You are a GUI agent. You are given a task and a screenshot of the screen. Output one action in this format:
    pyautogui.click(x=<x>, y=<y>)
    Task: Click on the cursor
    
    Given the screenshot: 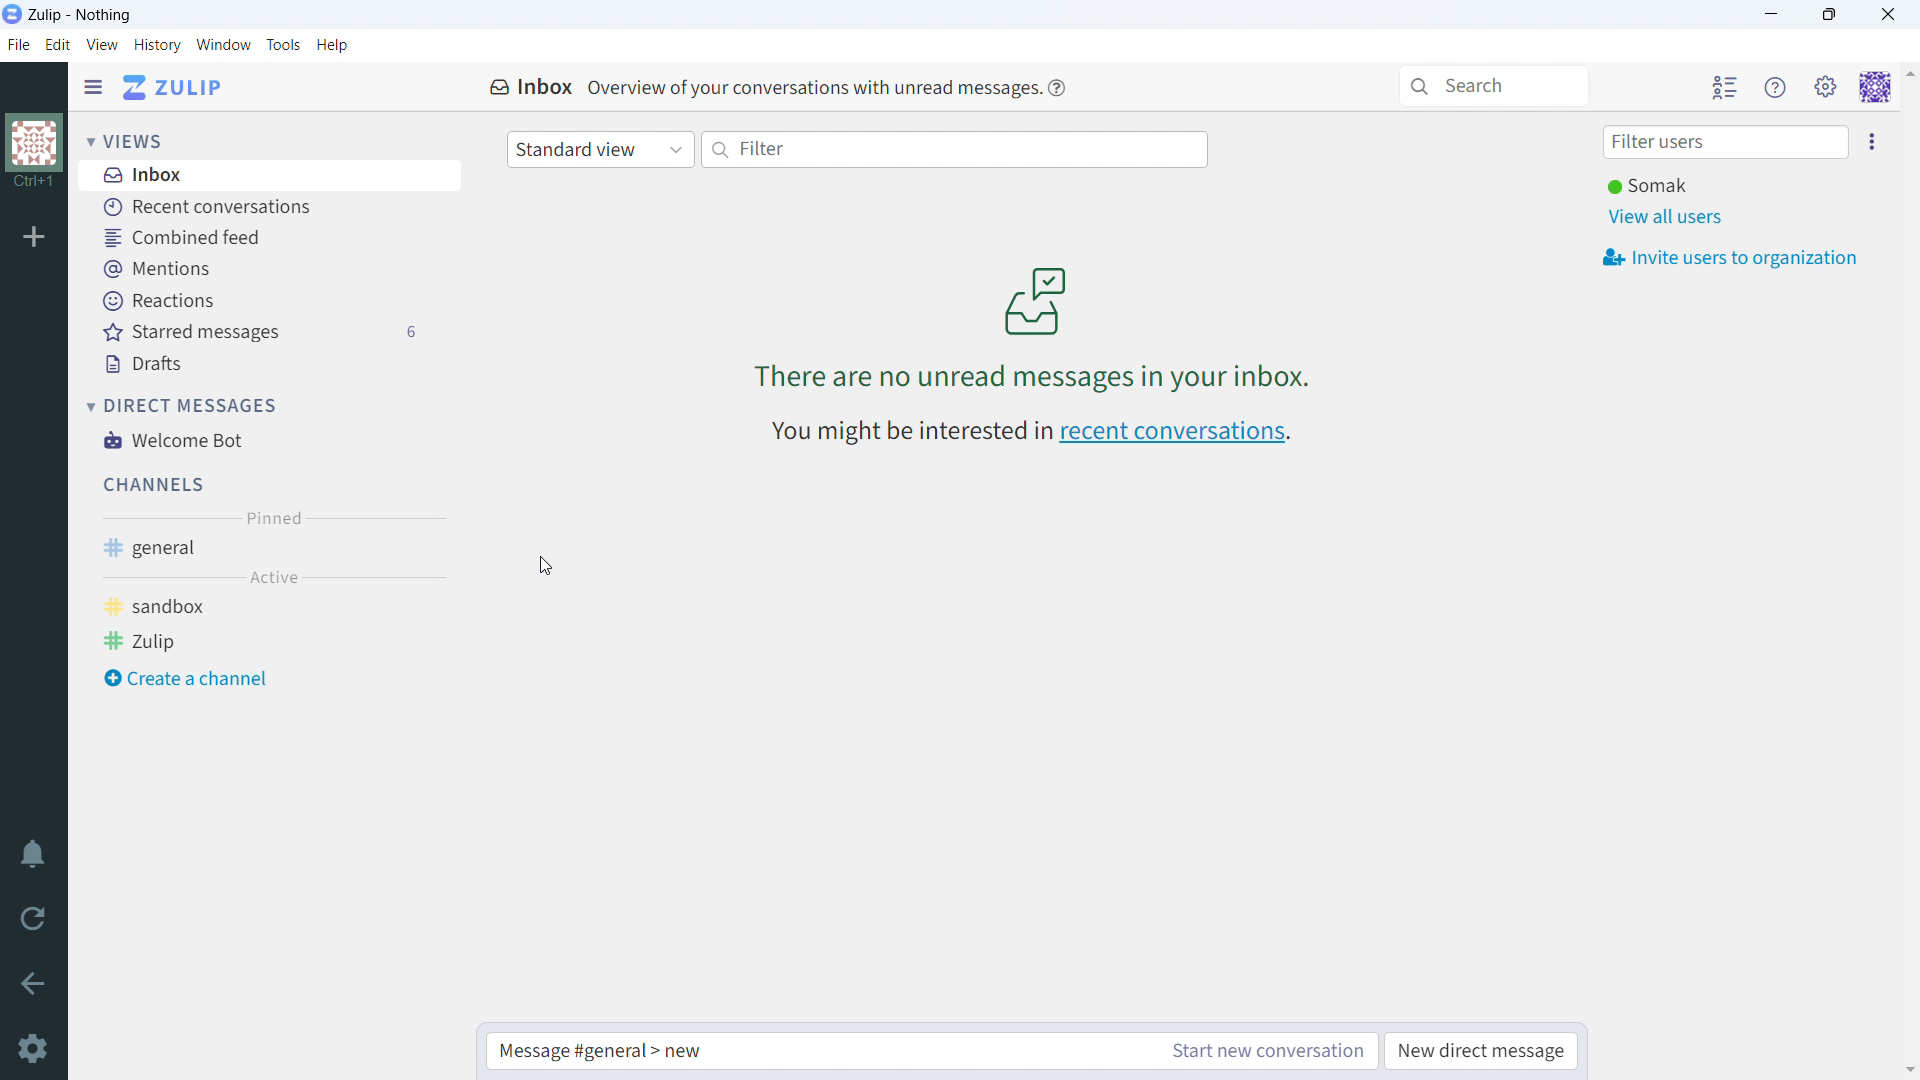 What is the action you would take?
    pyautogui.click(x=545, y=566)
    